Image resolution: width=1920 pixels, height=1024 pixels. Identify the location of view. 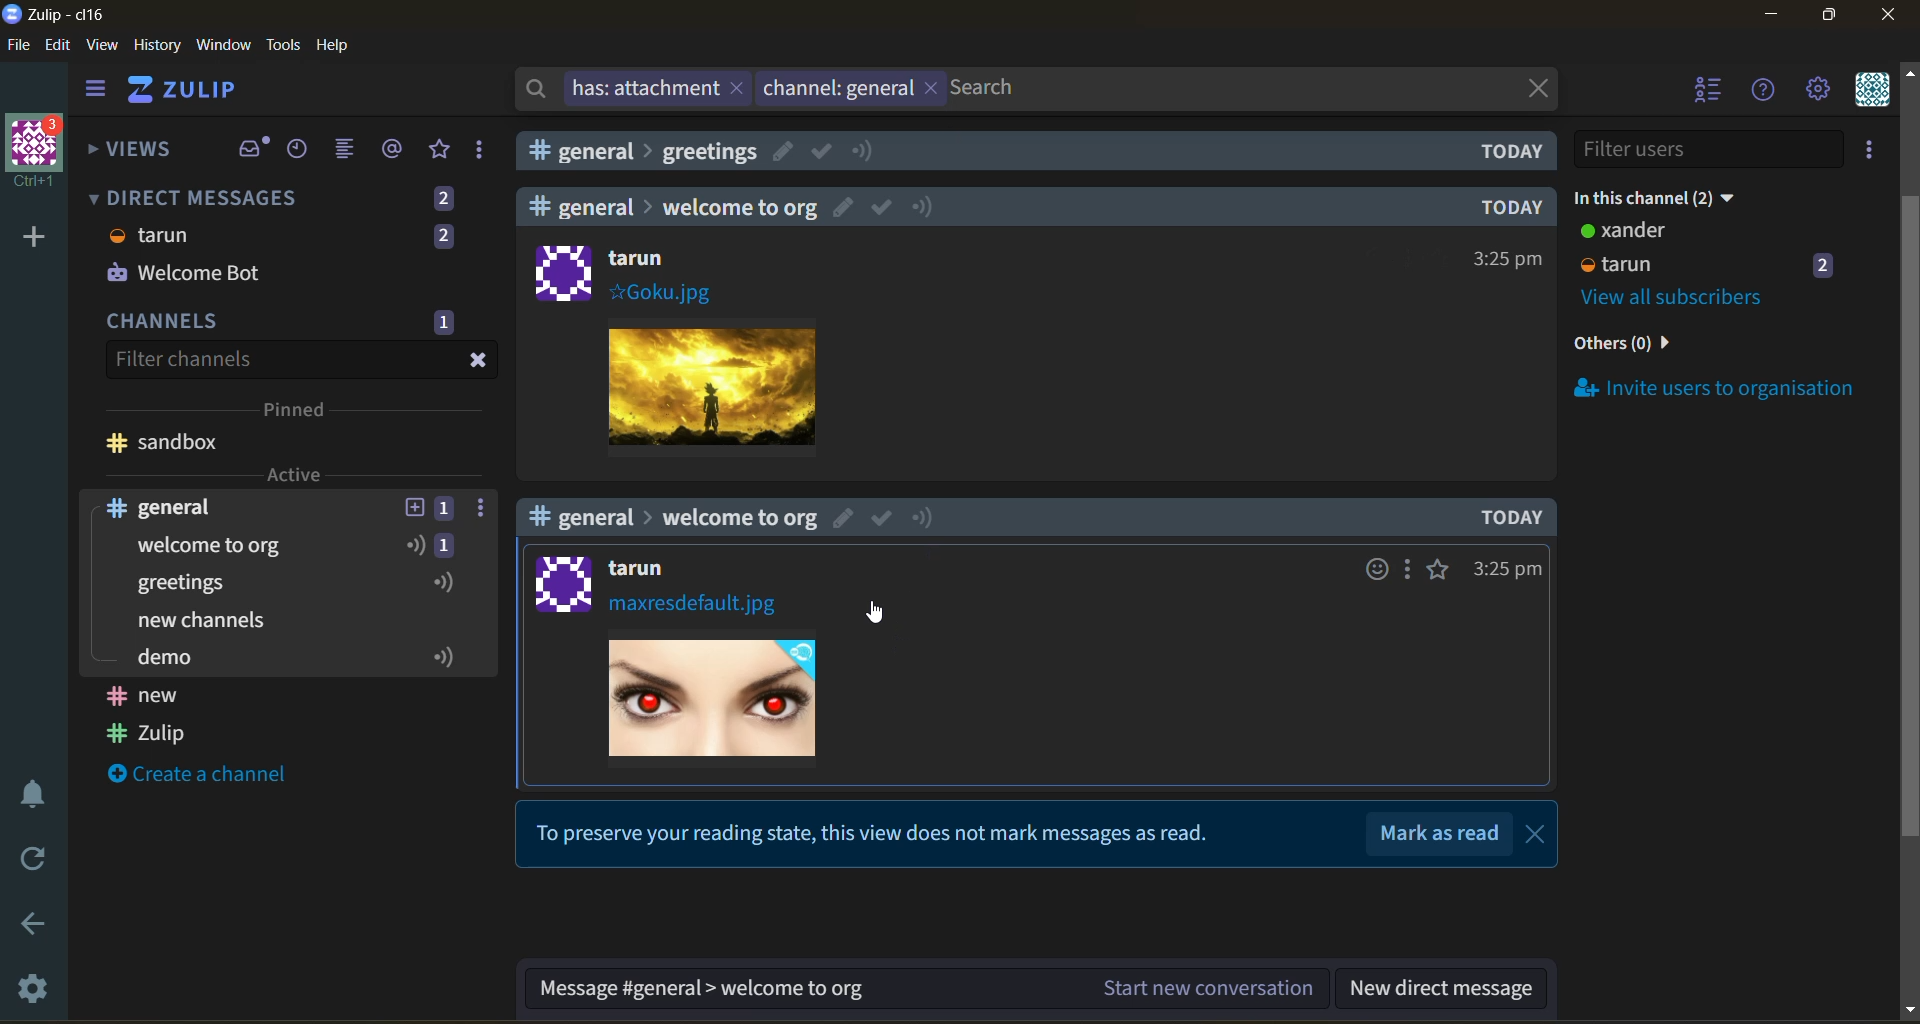
(102, 45).